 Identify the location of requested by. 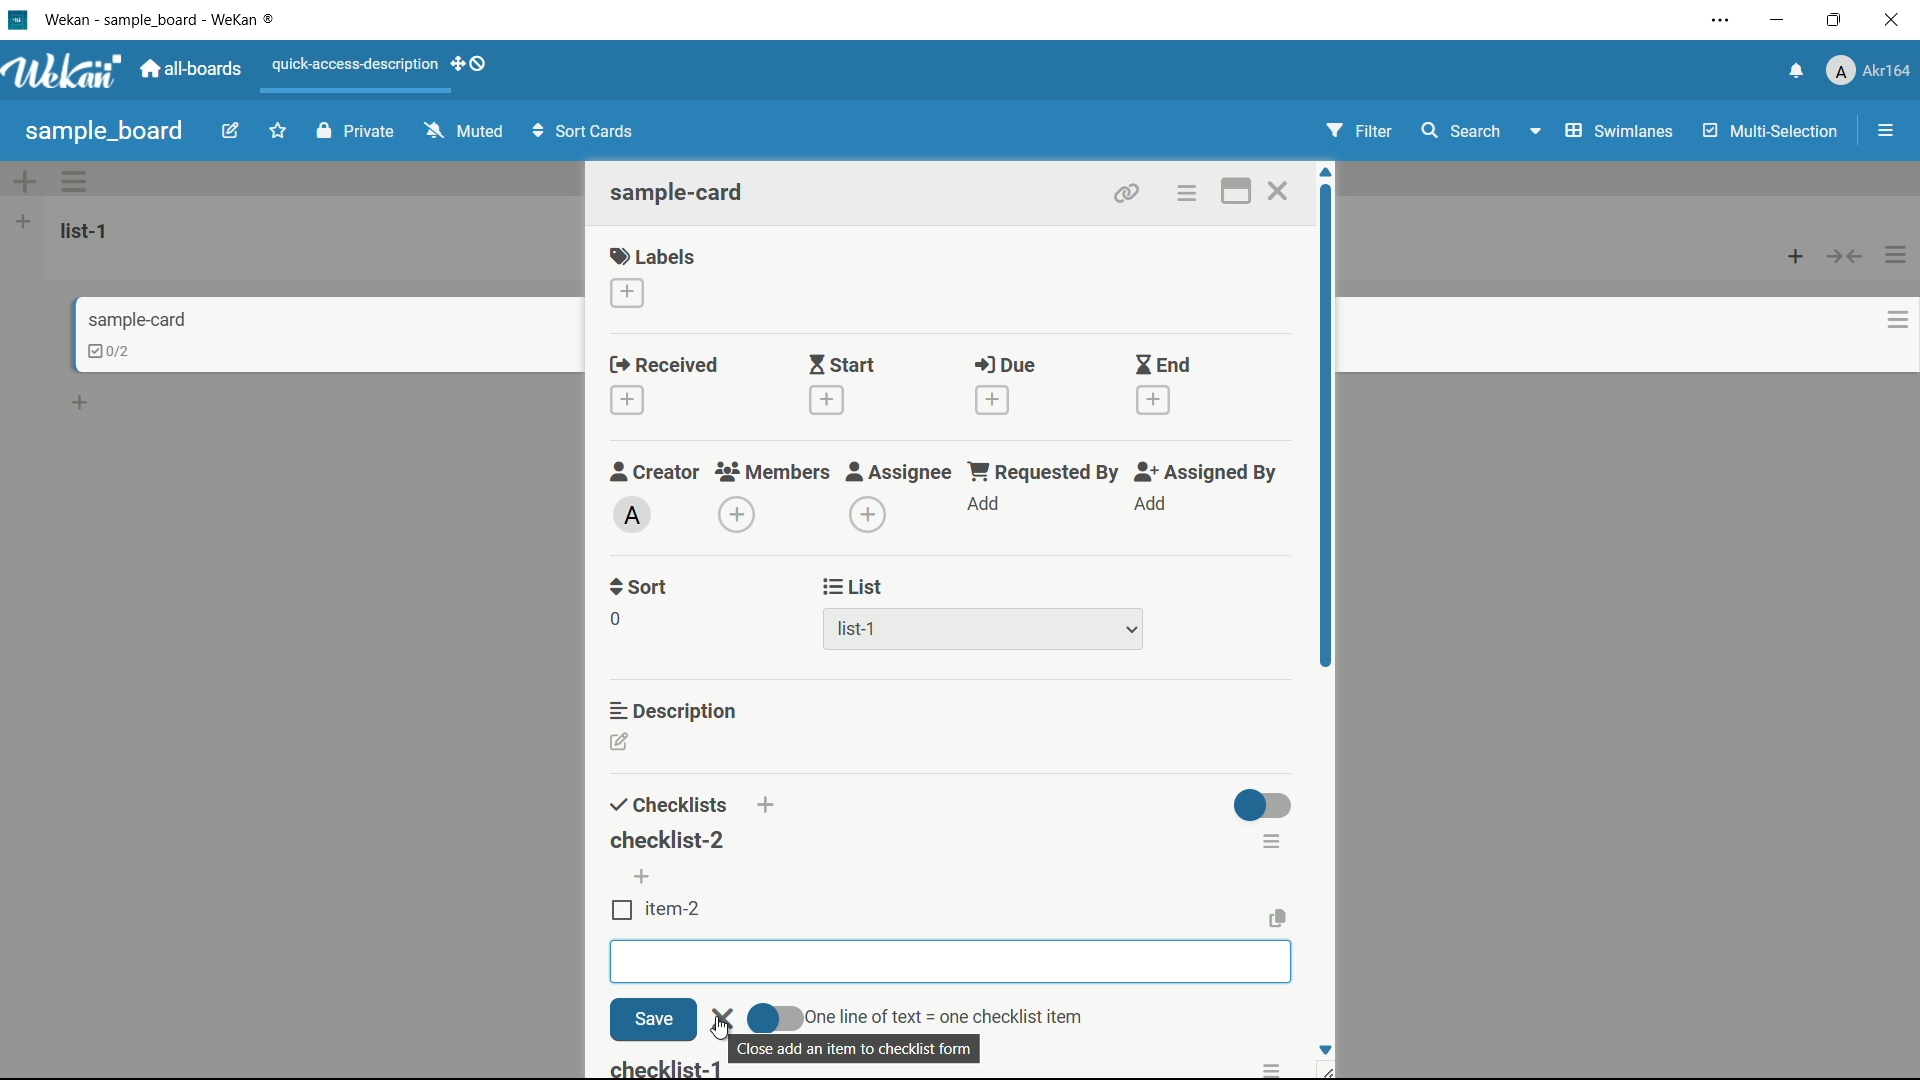
(1045, 471).